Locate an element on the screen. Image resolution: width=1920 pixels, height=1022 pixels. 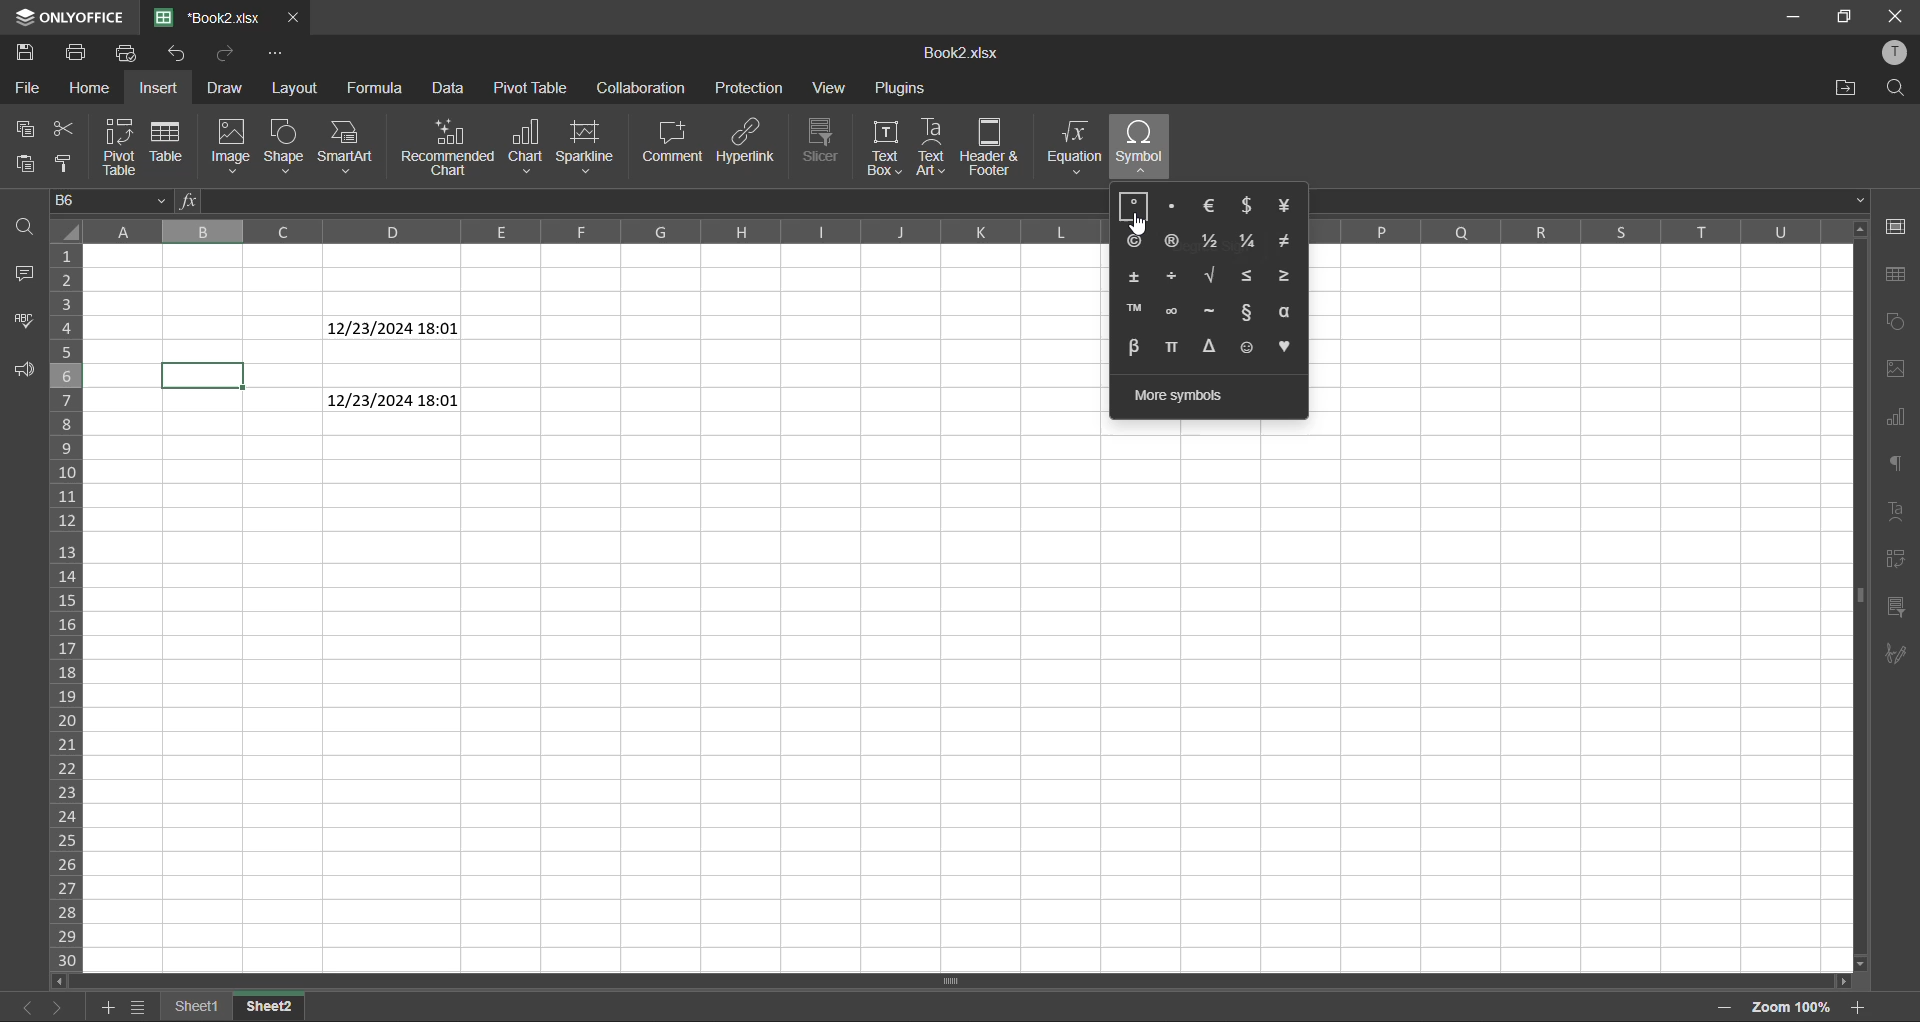
half fraction is located at coordinates (1210, 242).